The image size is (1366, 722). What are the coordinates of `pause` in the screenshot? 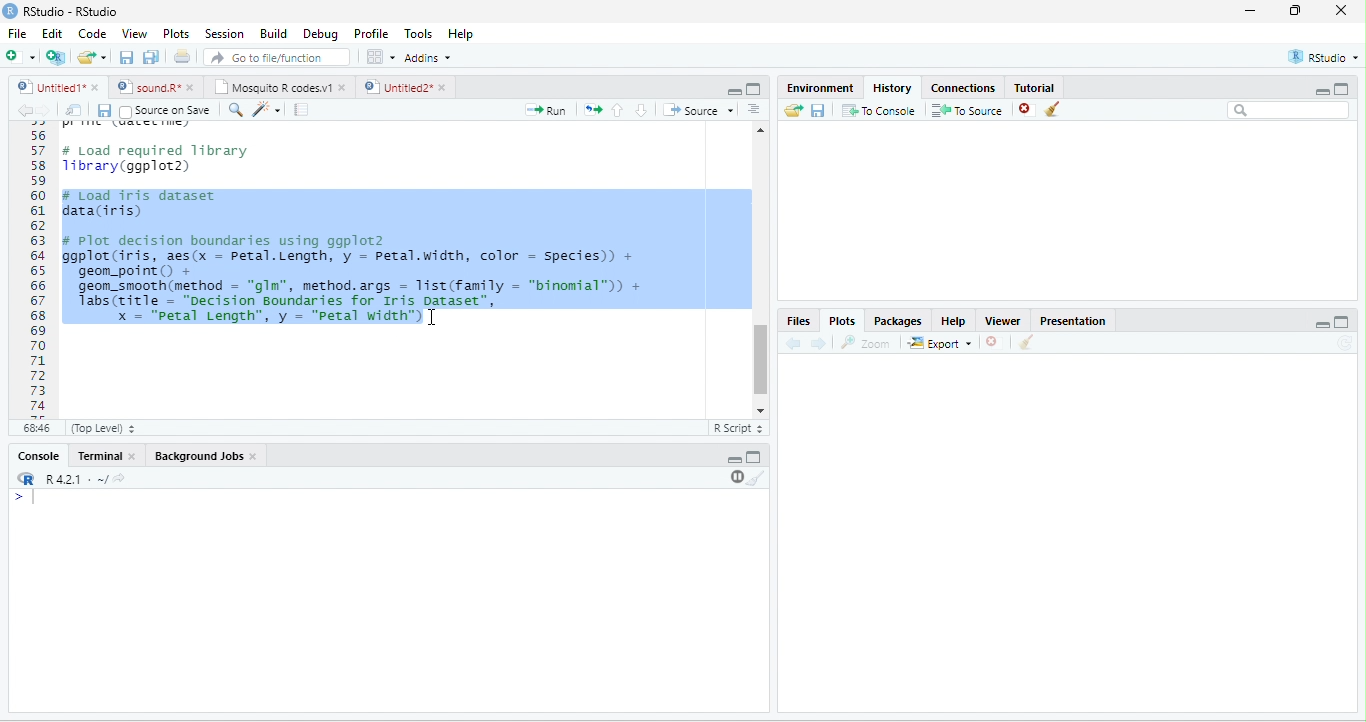 It's located at (735, 477).